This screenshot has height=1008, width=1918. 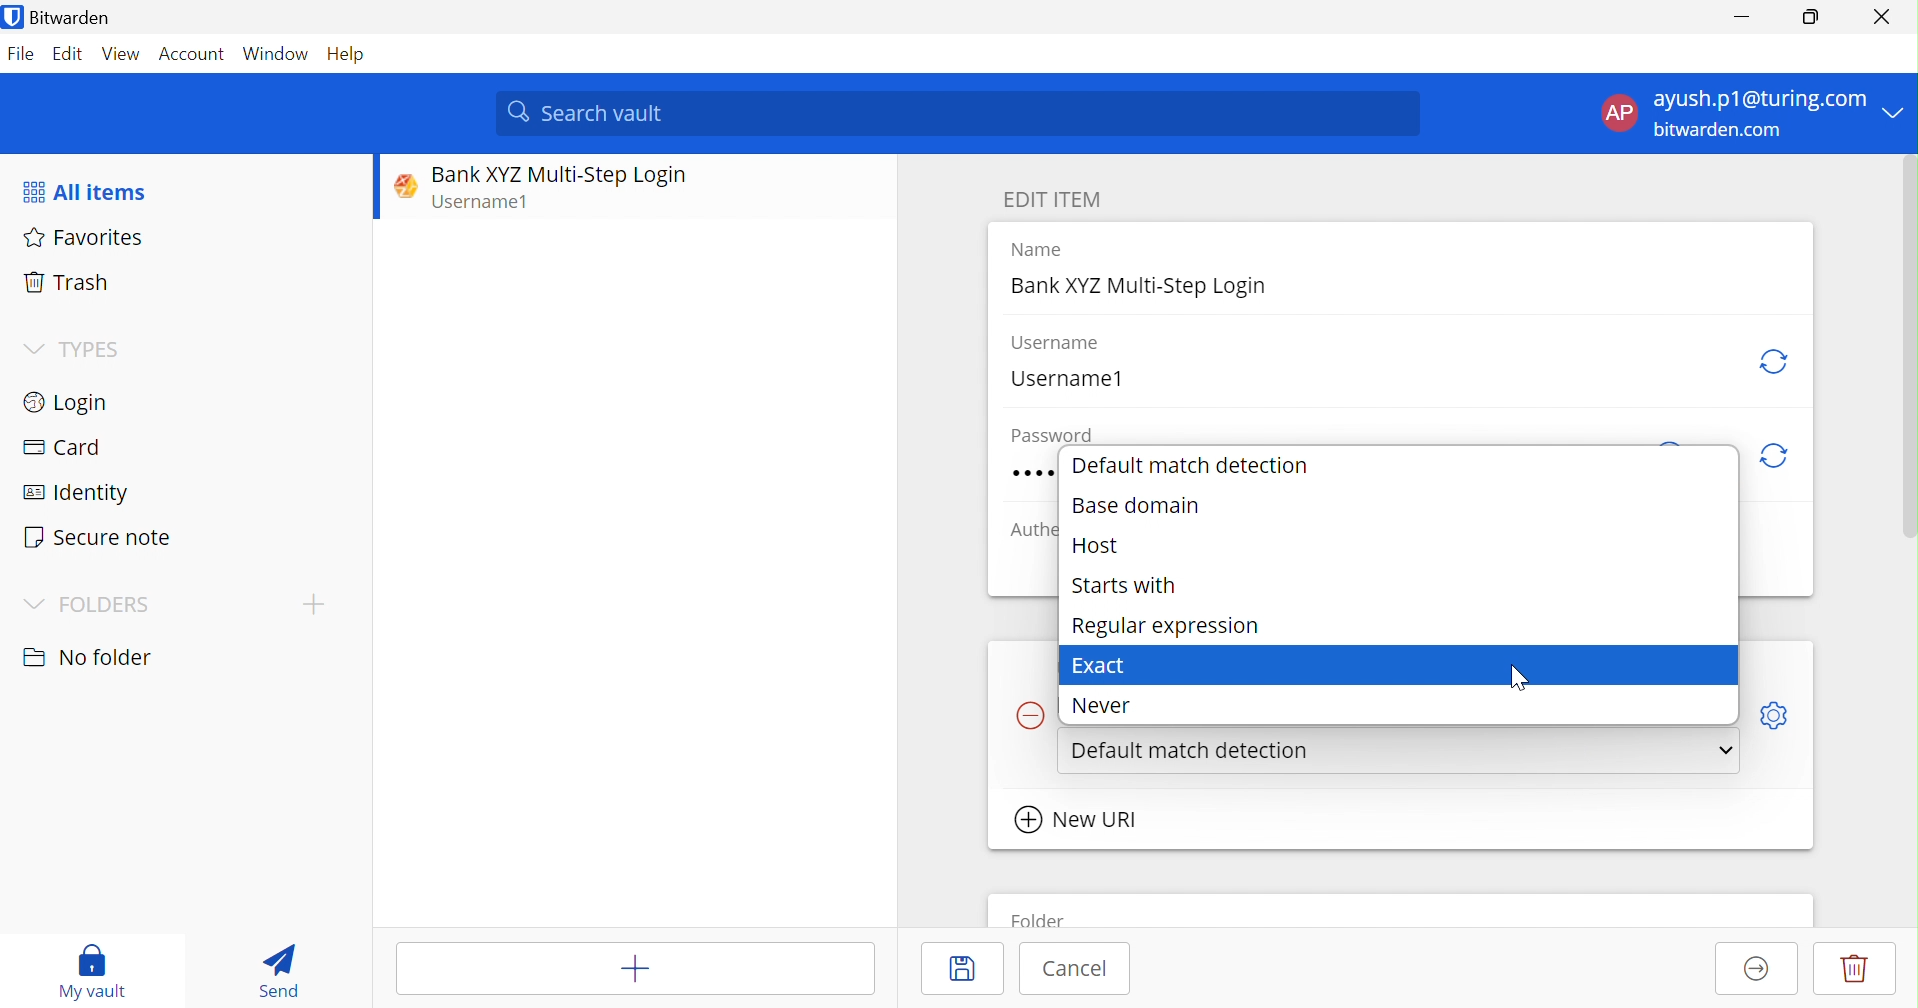 I want to click on TYPES, so click(x=97, y=349).